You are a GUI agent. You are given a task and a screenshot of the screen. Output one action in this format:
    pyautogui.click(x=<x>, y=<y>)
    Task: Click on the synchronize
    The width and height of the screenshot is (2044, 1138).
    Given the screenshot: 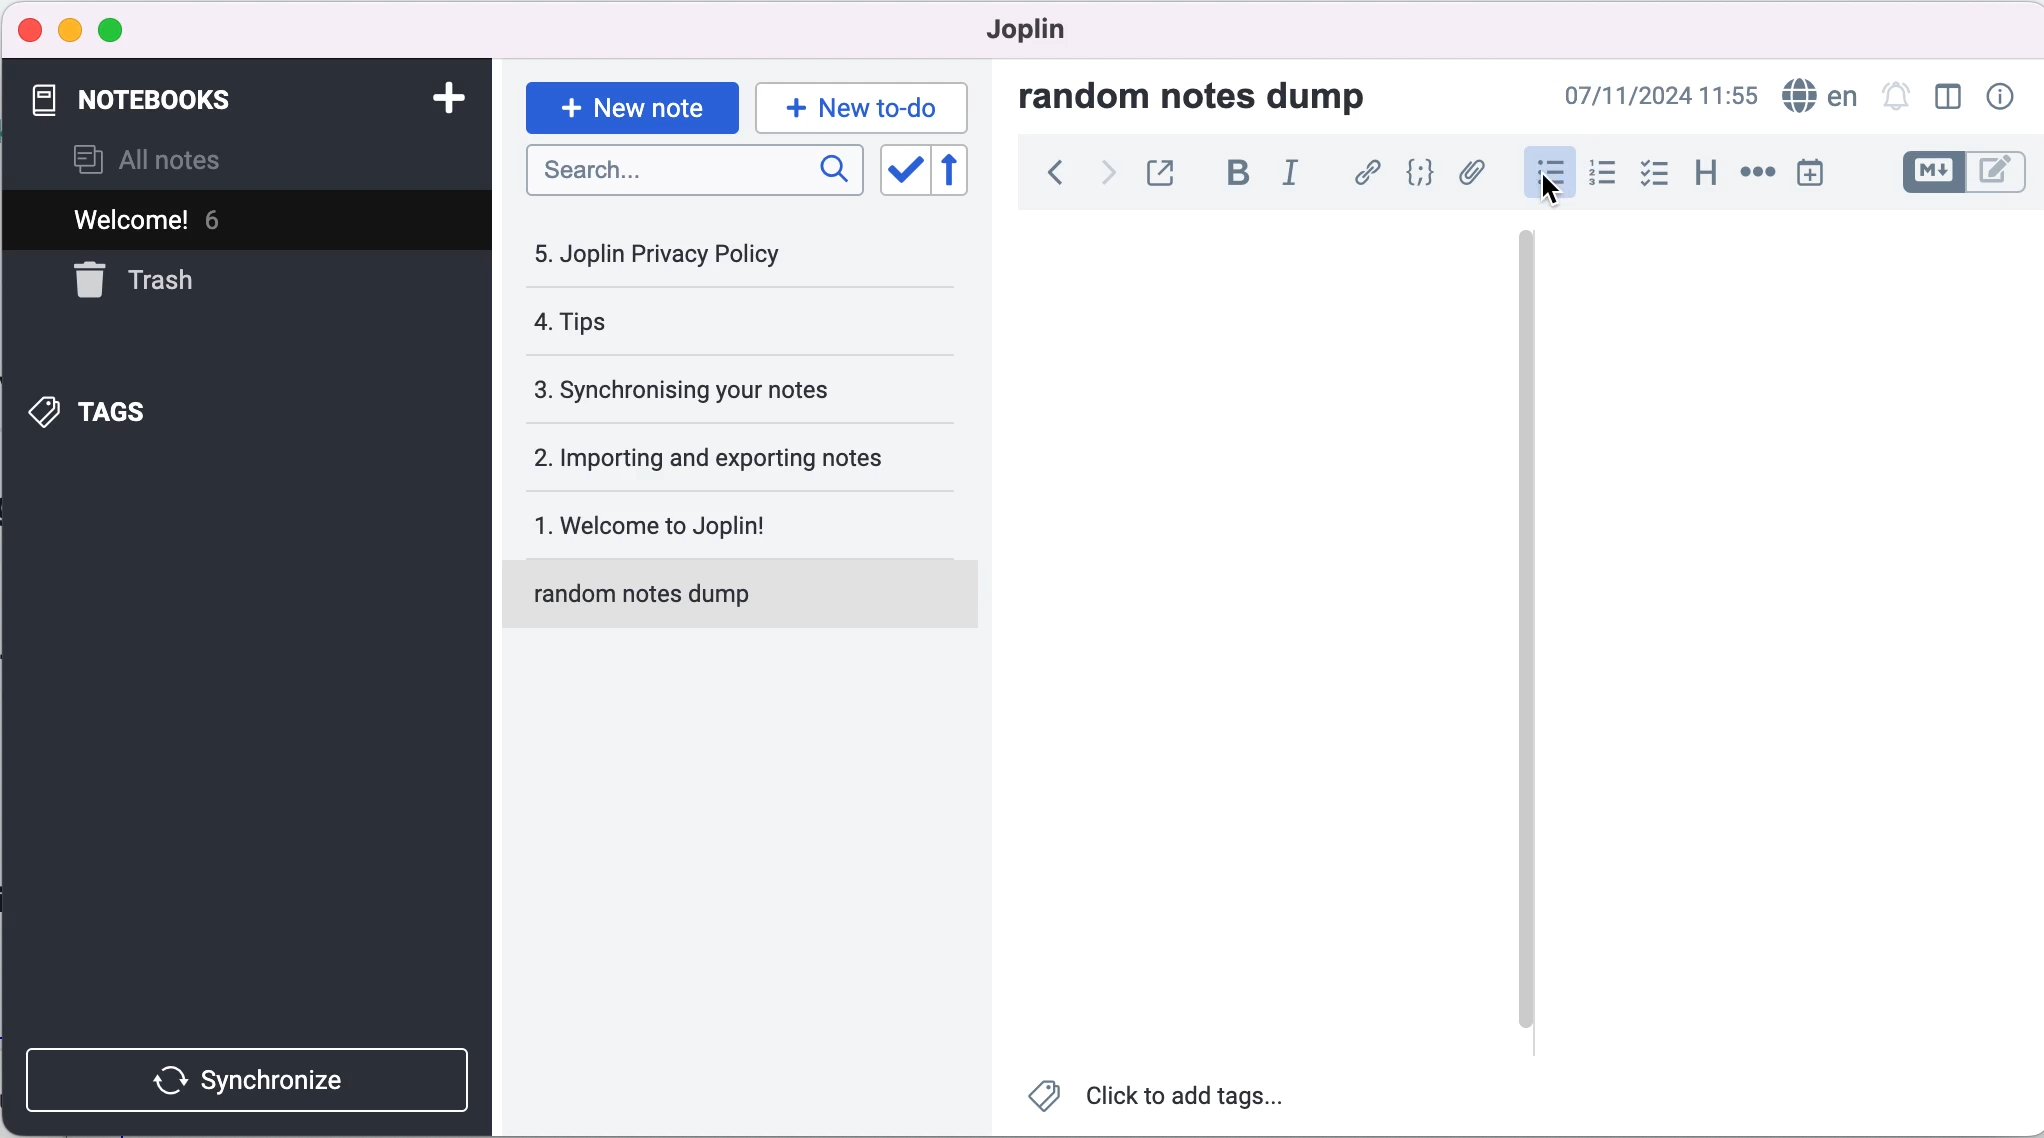 What is the action you would take?
    pyautogui.click(x=252, y=1075)
    